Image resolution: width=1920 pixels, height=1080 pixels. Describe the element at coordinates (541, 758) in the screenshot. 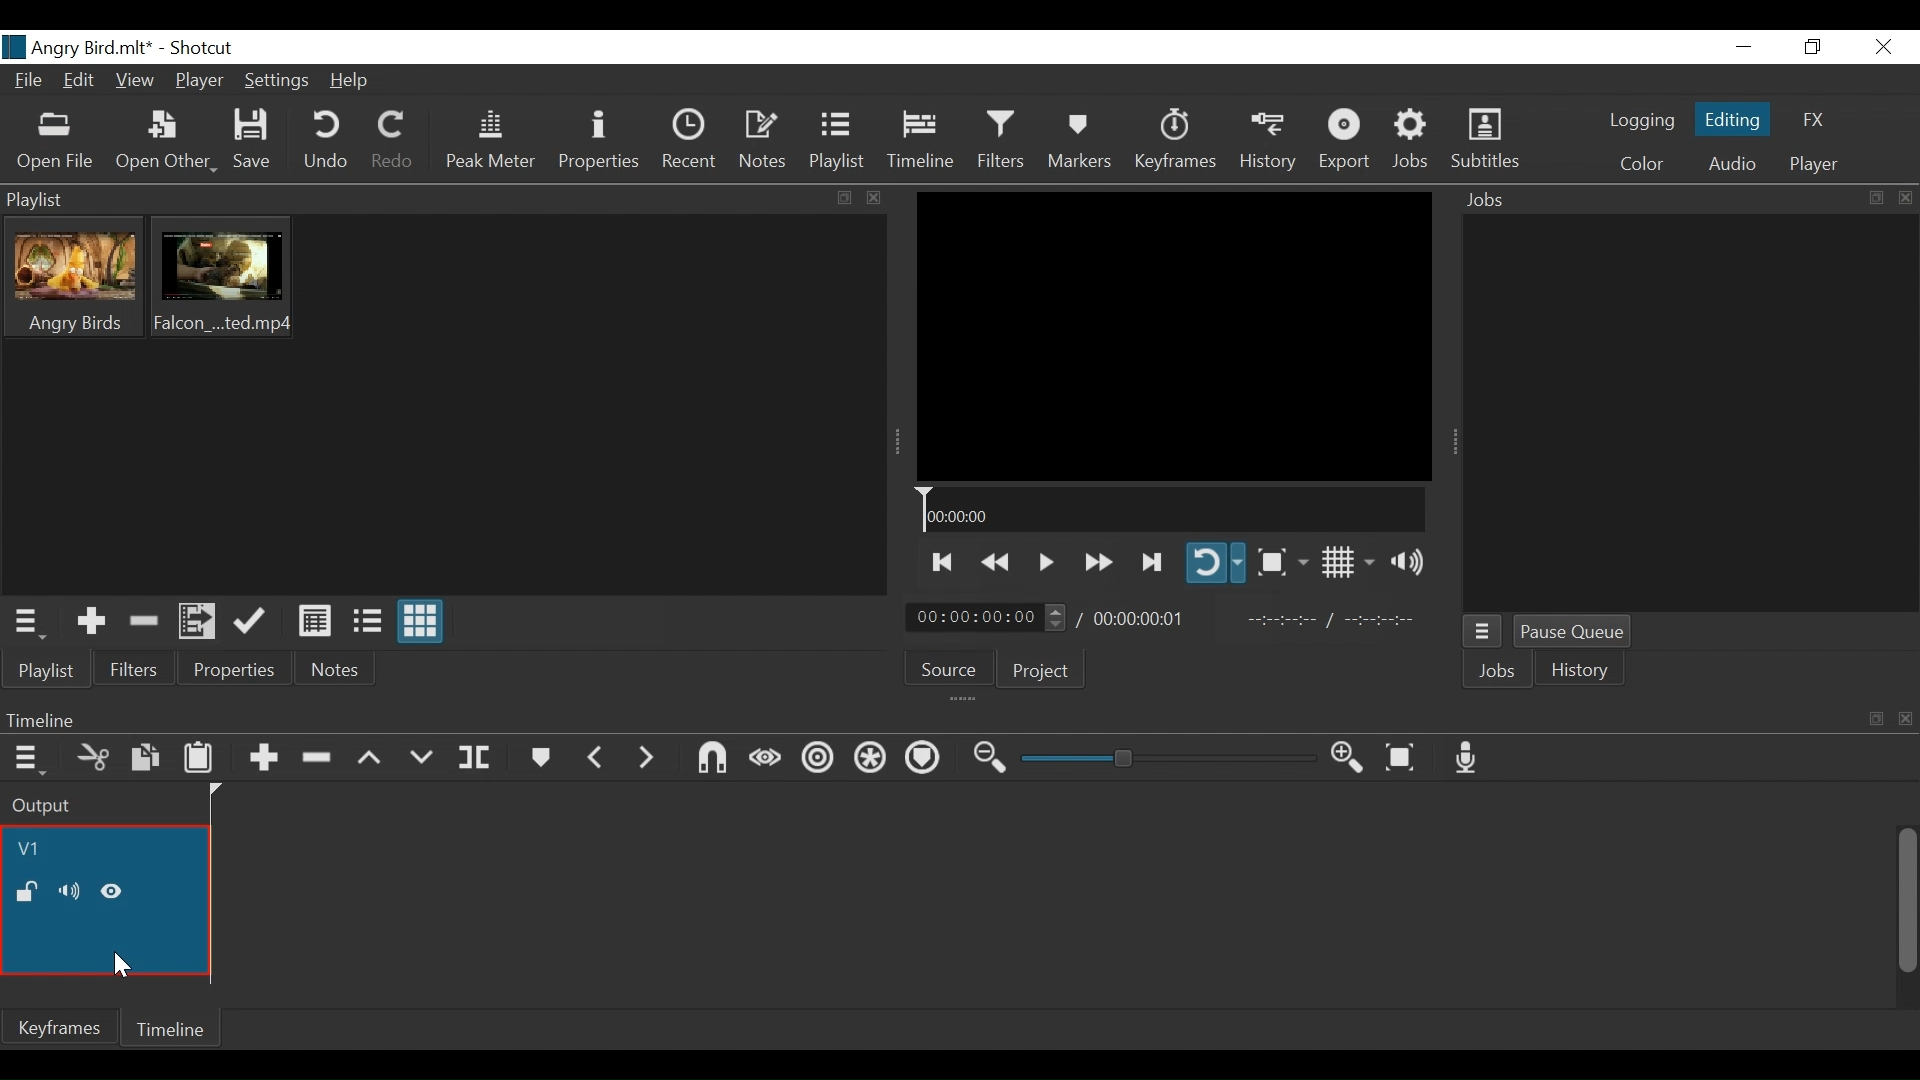

I see `Markers` at that location.